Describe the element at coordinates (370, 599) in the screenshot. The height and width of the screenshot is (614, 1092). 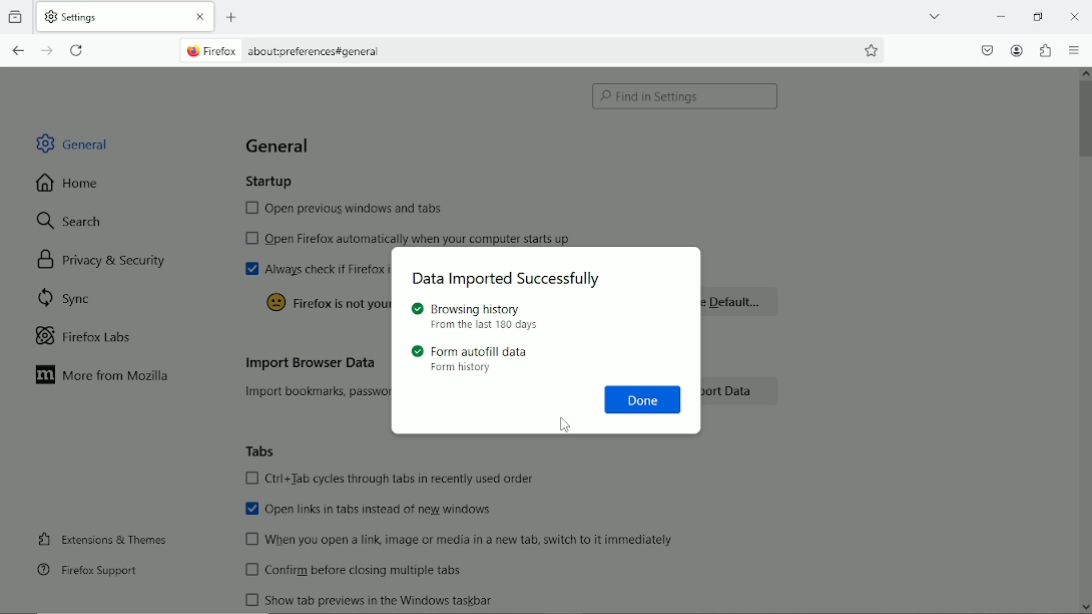
I see `Show tab previews in the windows taskbar` at that location.